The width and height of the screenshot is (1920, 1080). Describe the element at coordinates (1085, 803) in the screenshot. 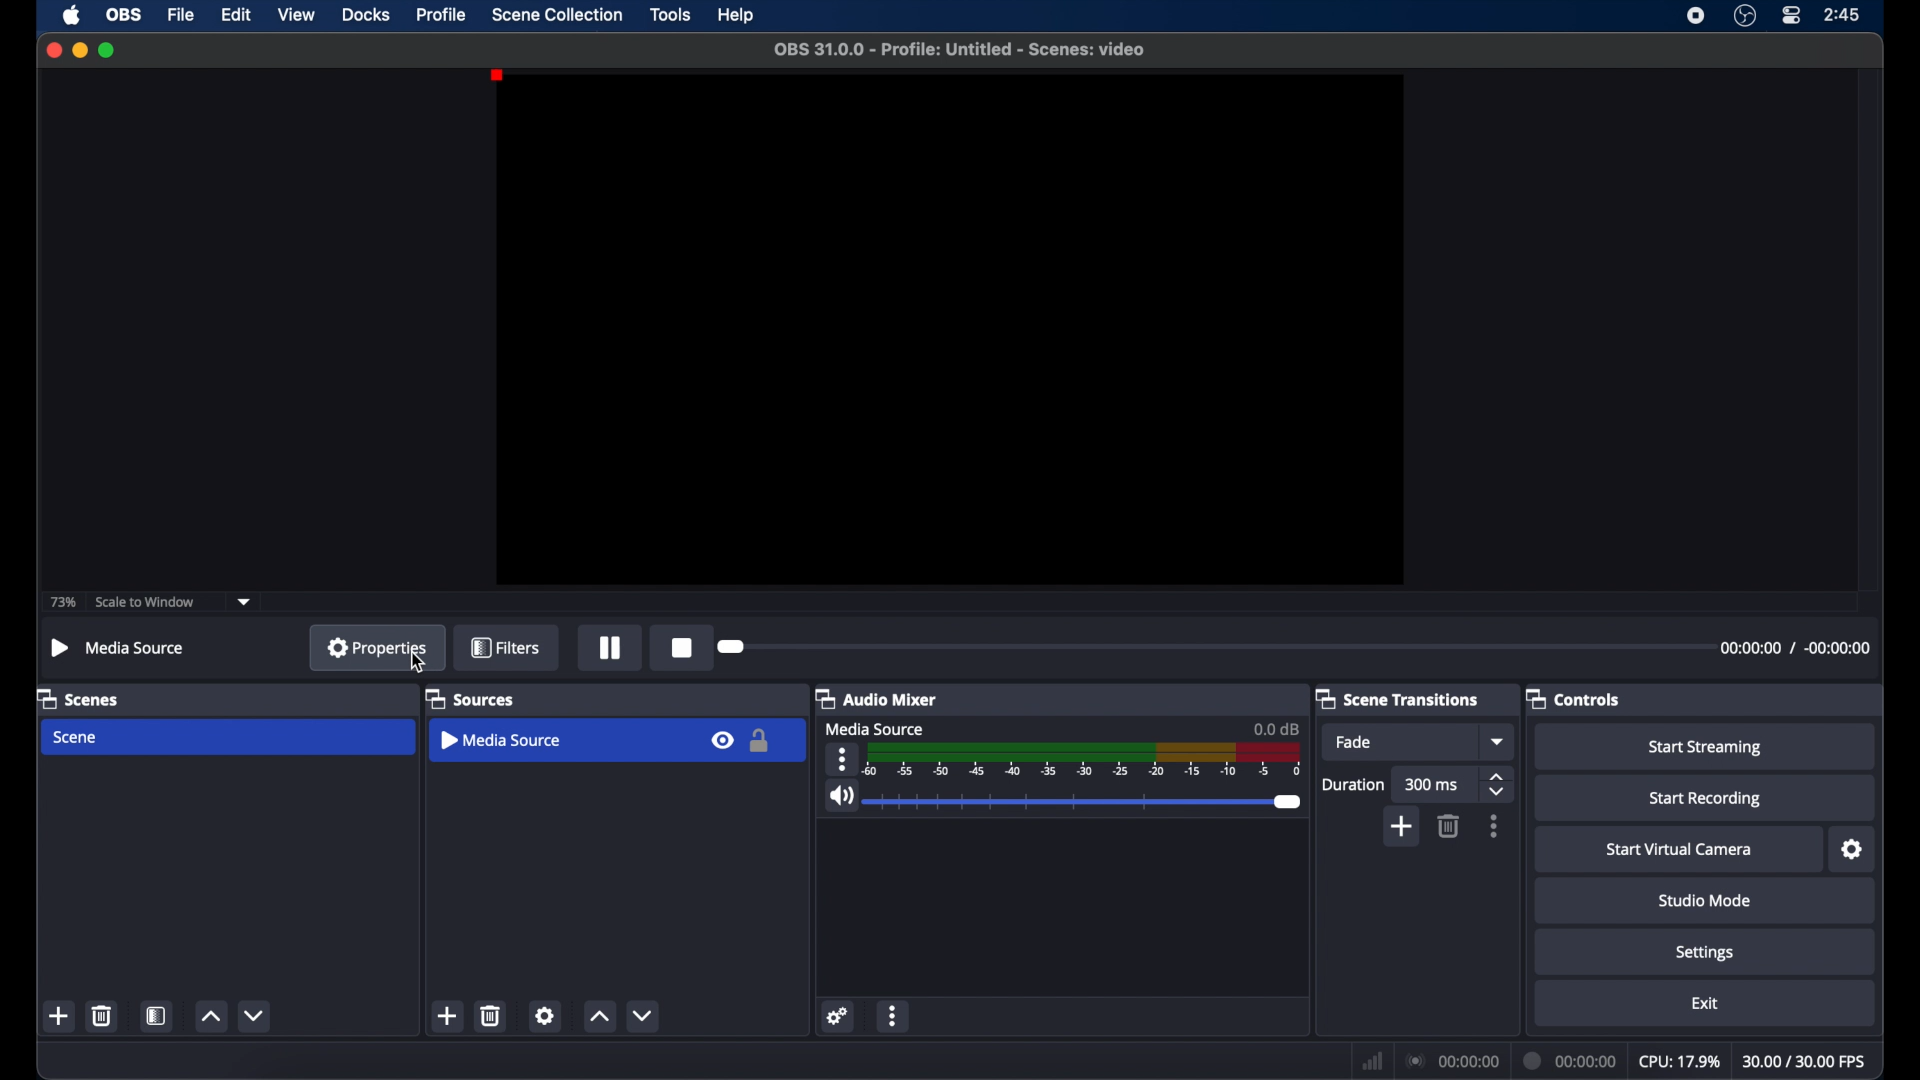

I see `slider` at that location.